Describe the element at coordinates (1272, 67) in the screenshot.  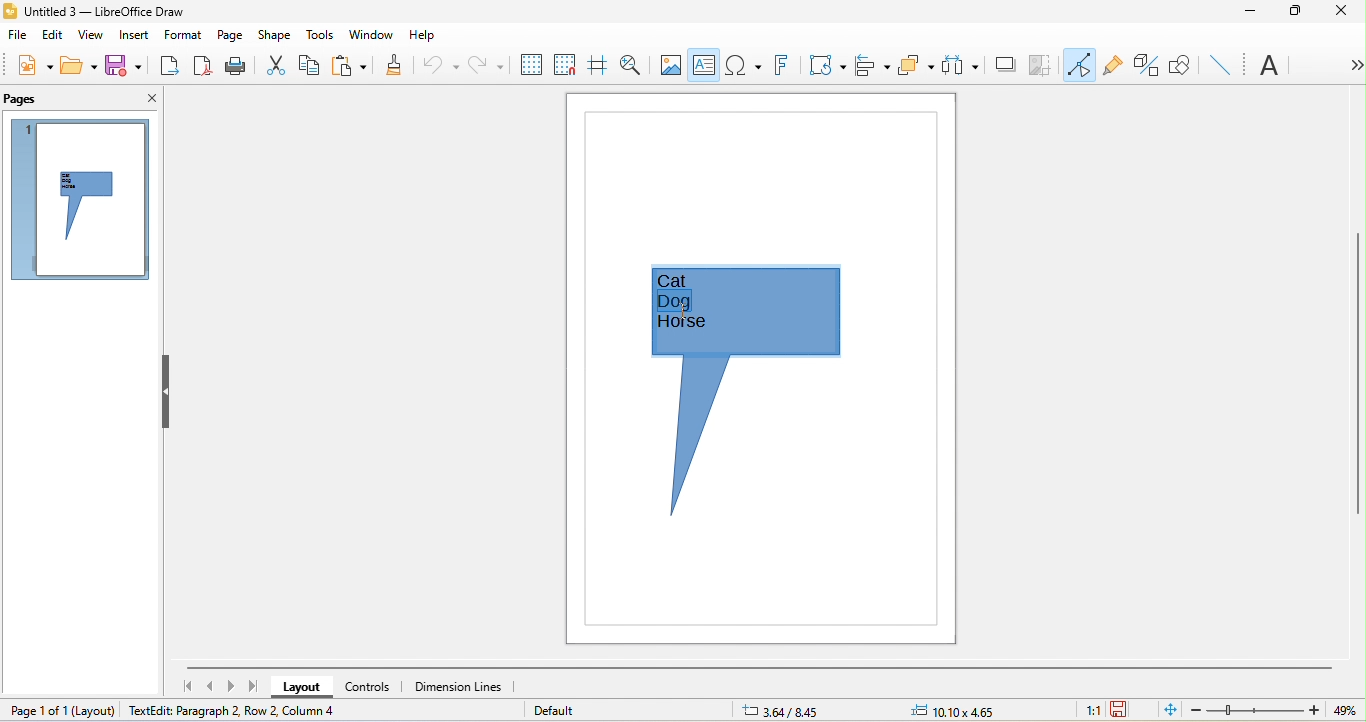
I see `text` at that location.